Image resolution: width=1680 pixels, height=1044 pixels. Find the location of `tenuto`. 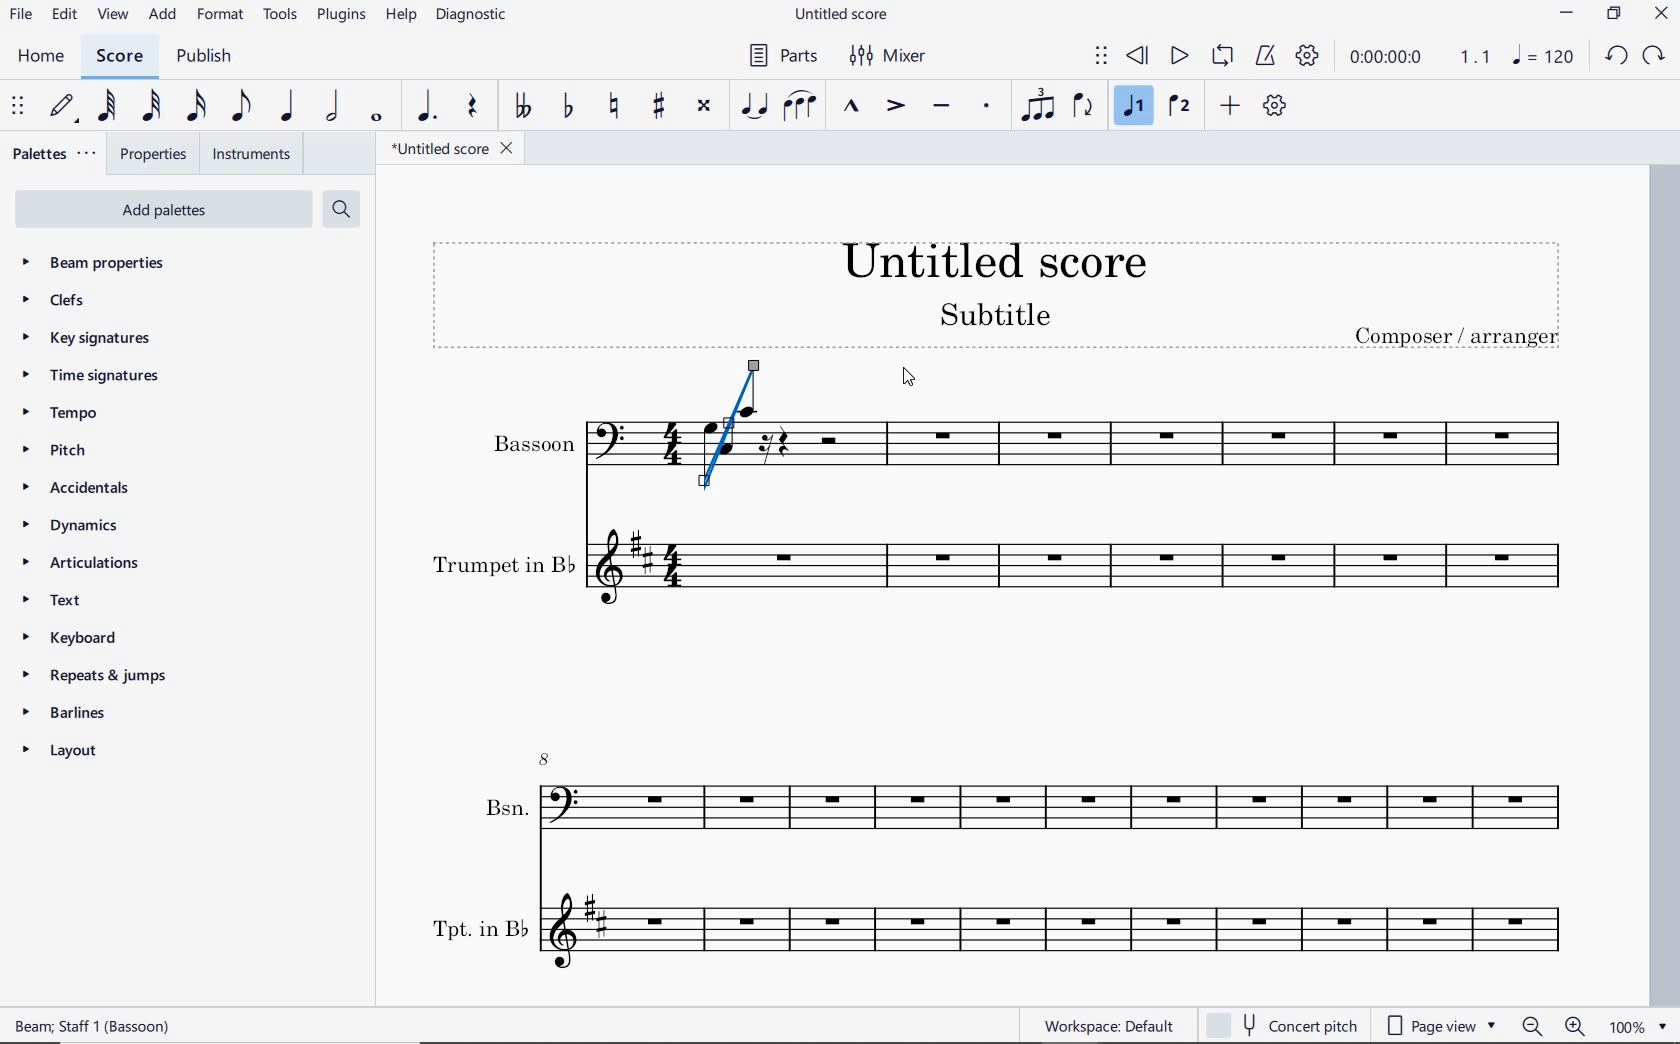

tenuto is located at coordinates (946, 106).